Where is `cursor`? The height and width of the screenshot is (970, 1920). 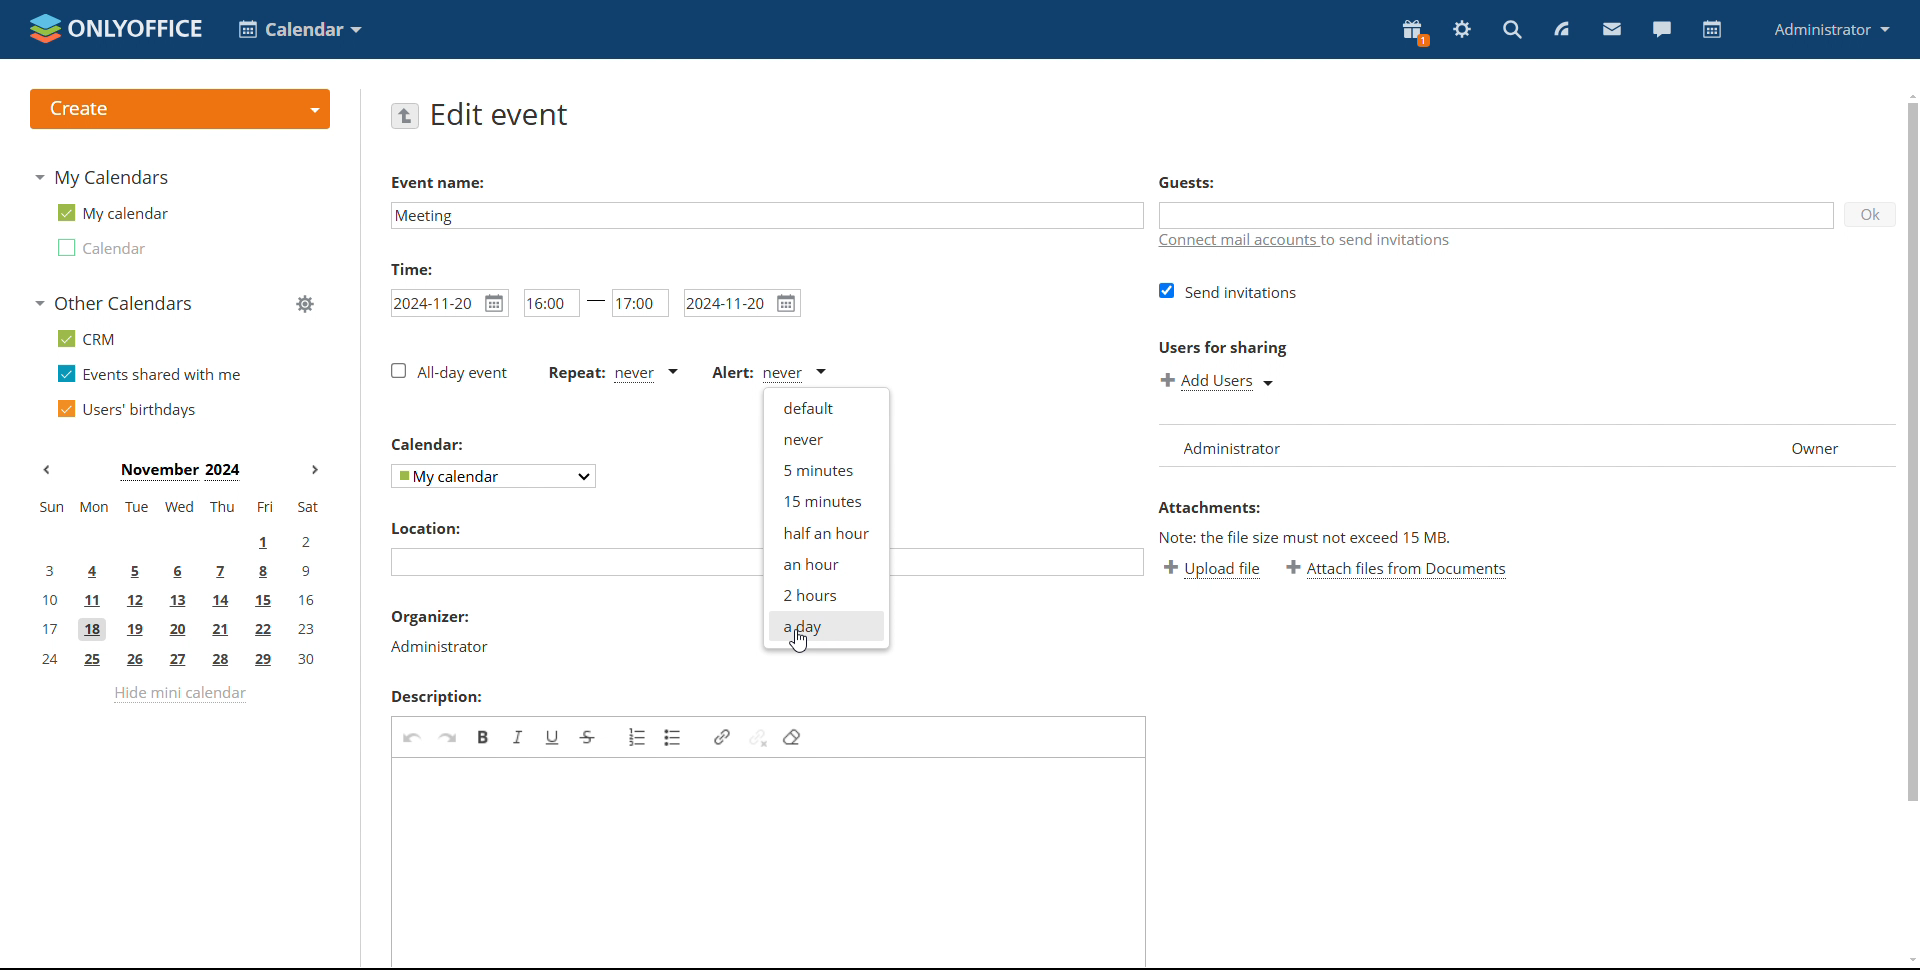 cursor is located at coordinates (801, 642).